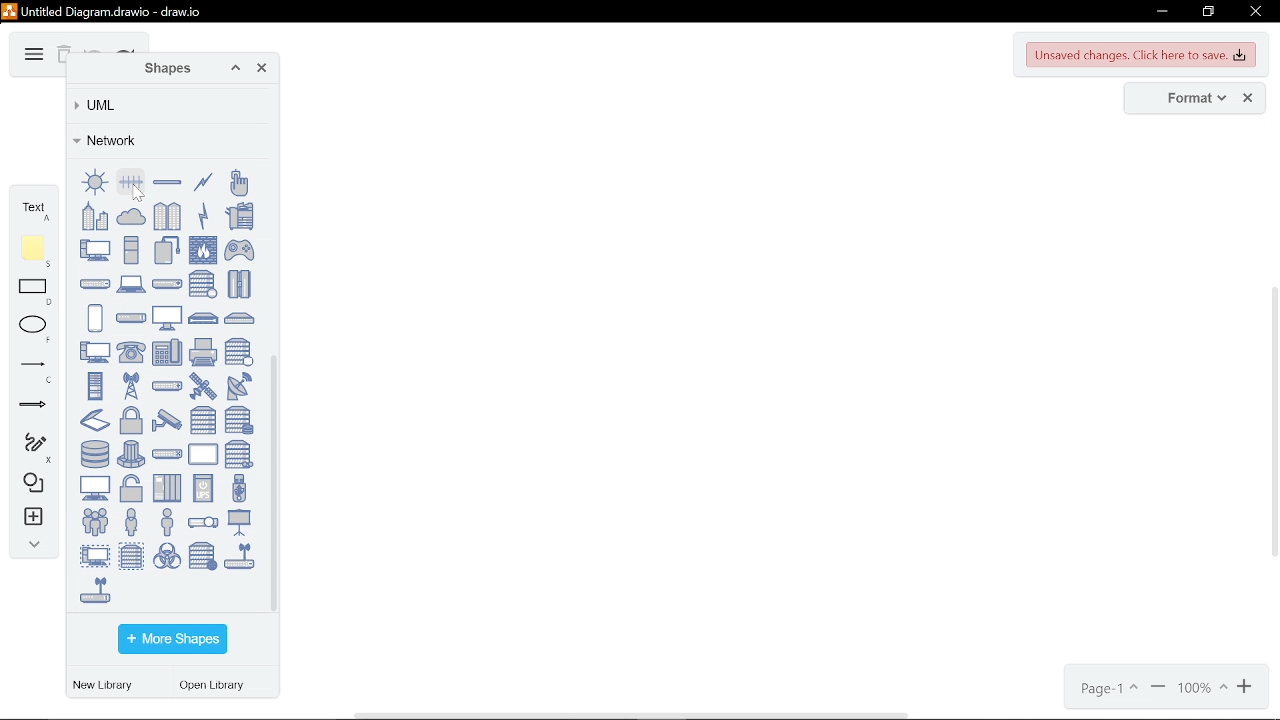 The image size is (1280, 720). What do you see at coordinates (203, 487) in the screenshot?
I see `UPS small` at bounding box center [203, 487].